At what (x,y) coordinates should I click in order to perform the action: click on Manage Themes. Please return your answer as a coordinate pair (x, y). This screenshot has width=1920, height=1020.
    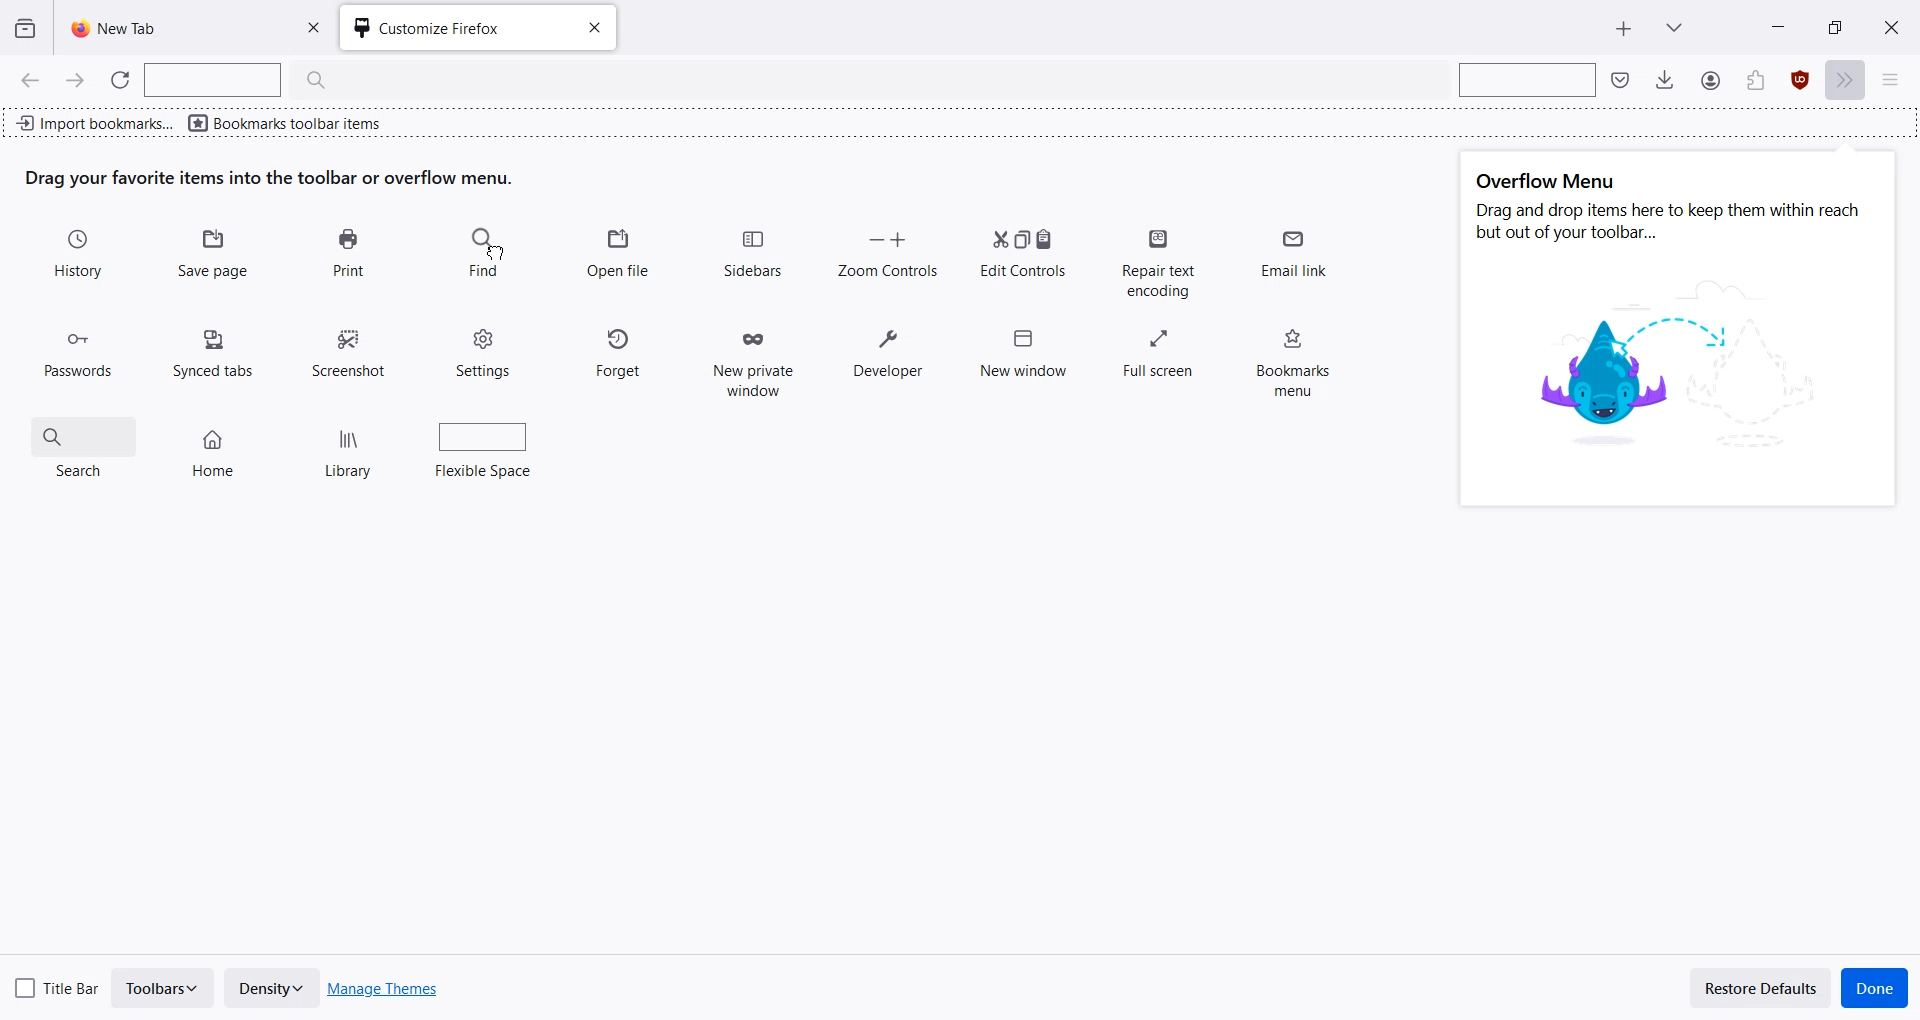
    Looking at the image, I should click on (384, 989).